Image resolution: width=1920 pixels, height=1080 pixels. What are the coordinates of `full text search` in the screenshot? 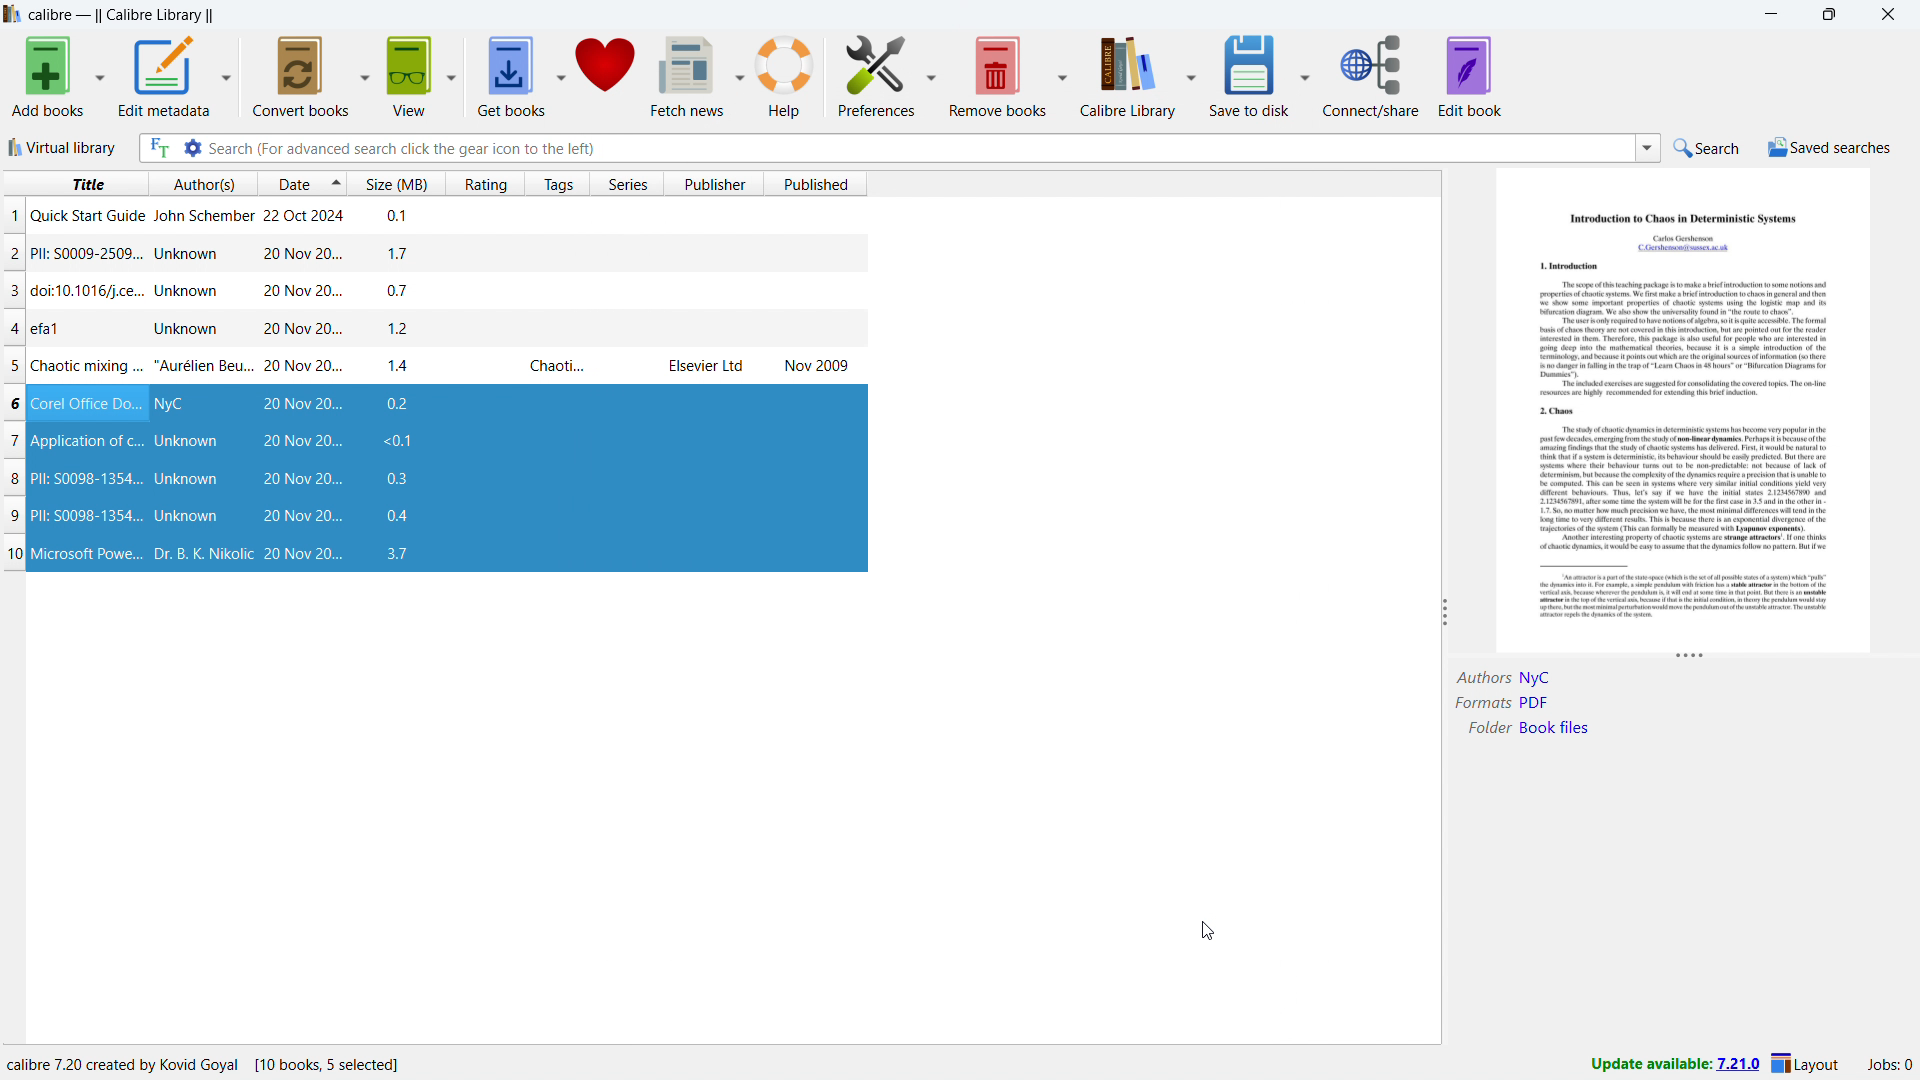 It's located at (158, 147).